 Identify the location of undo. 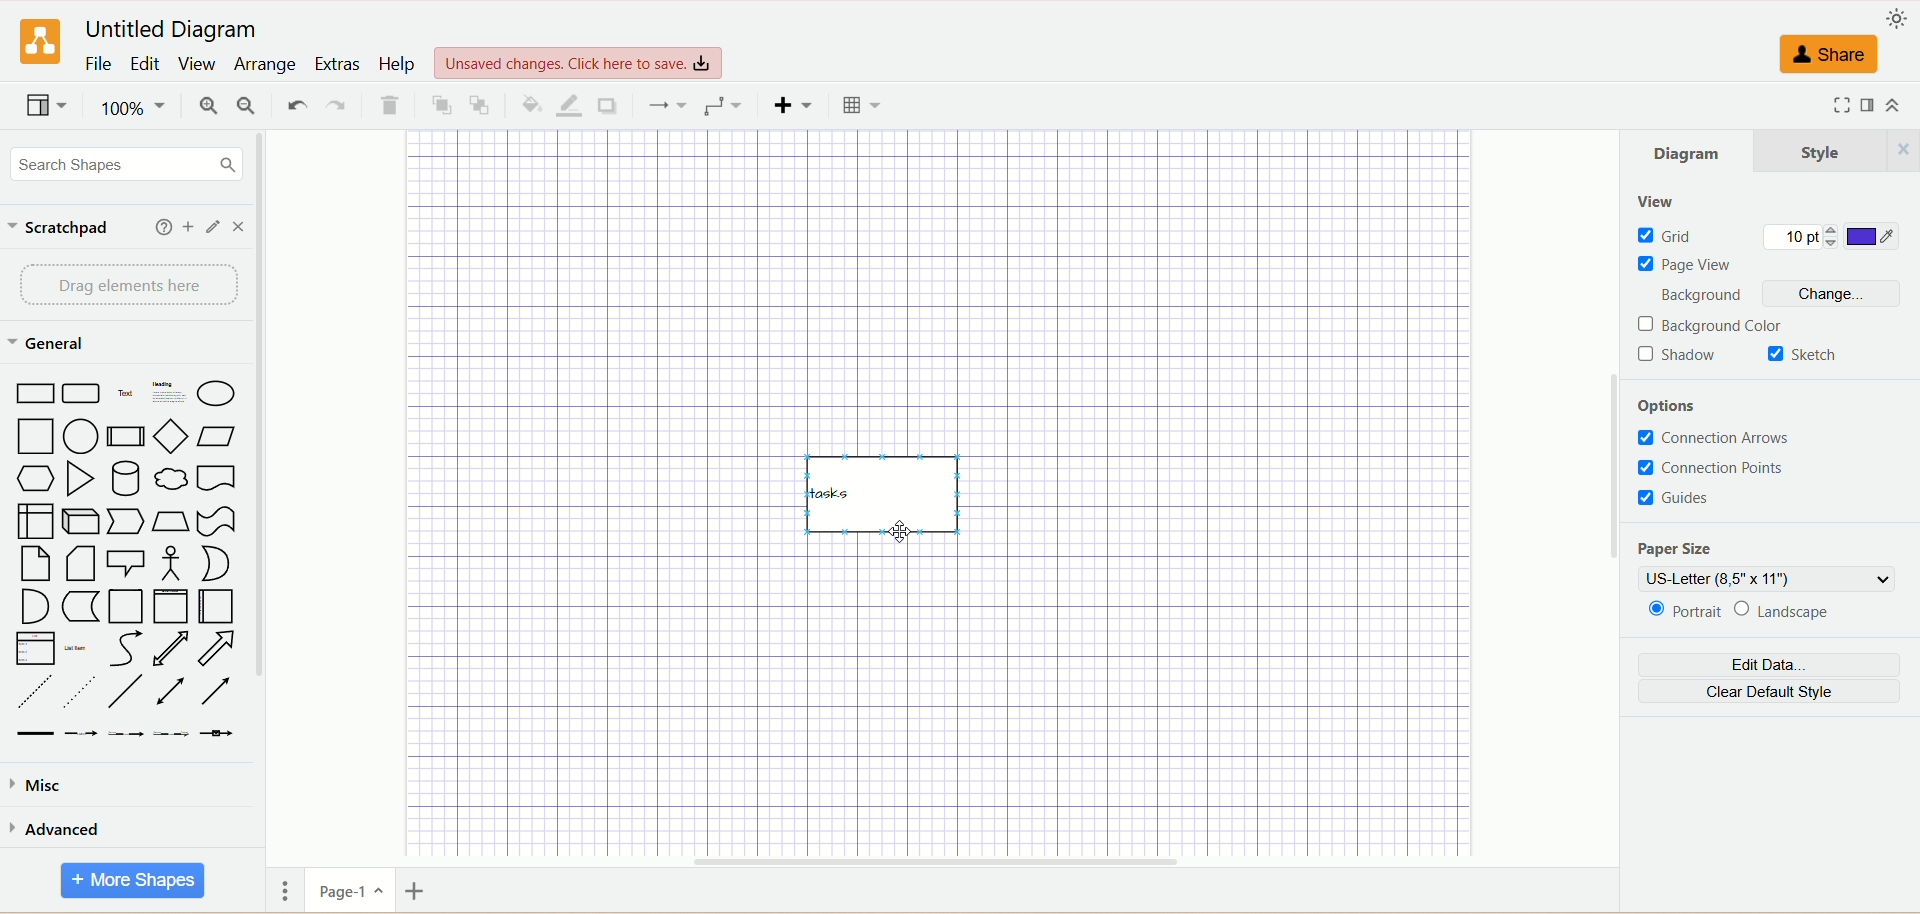
(298, 104).